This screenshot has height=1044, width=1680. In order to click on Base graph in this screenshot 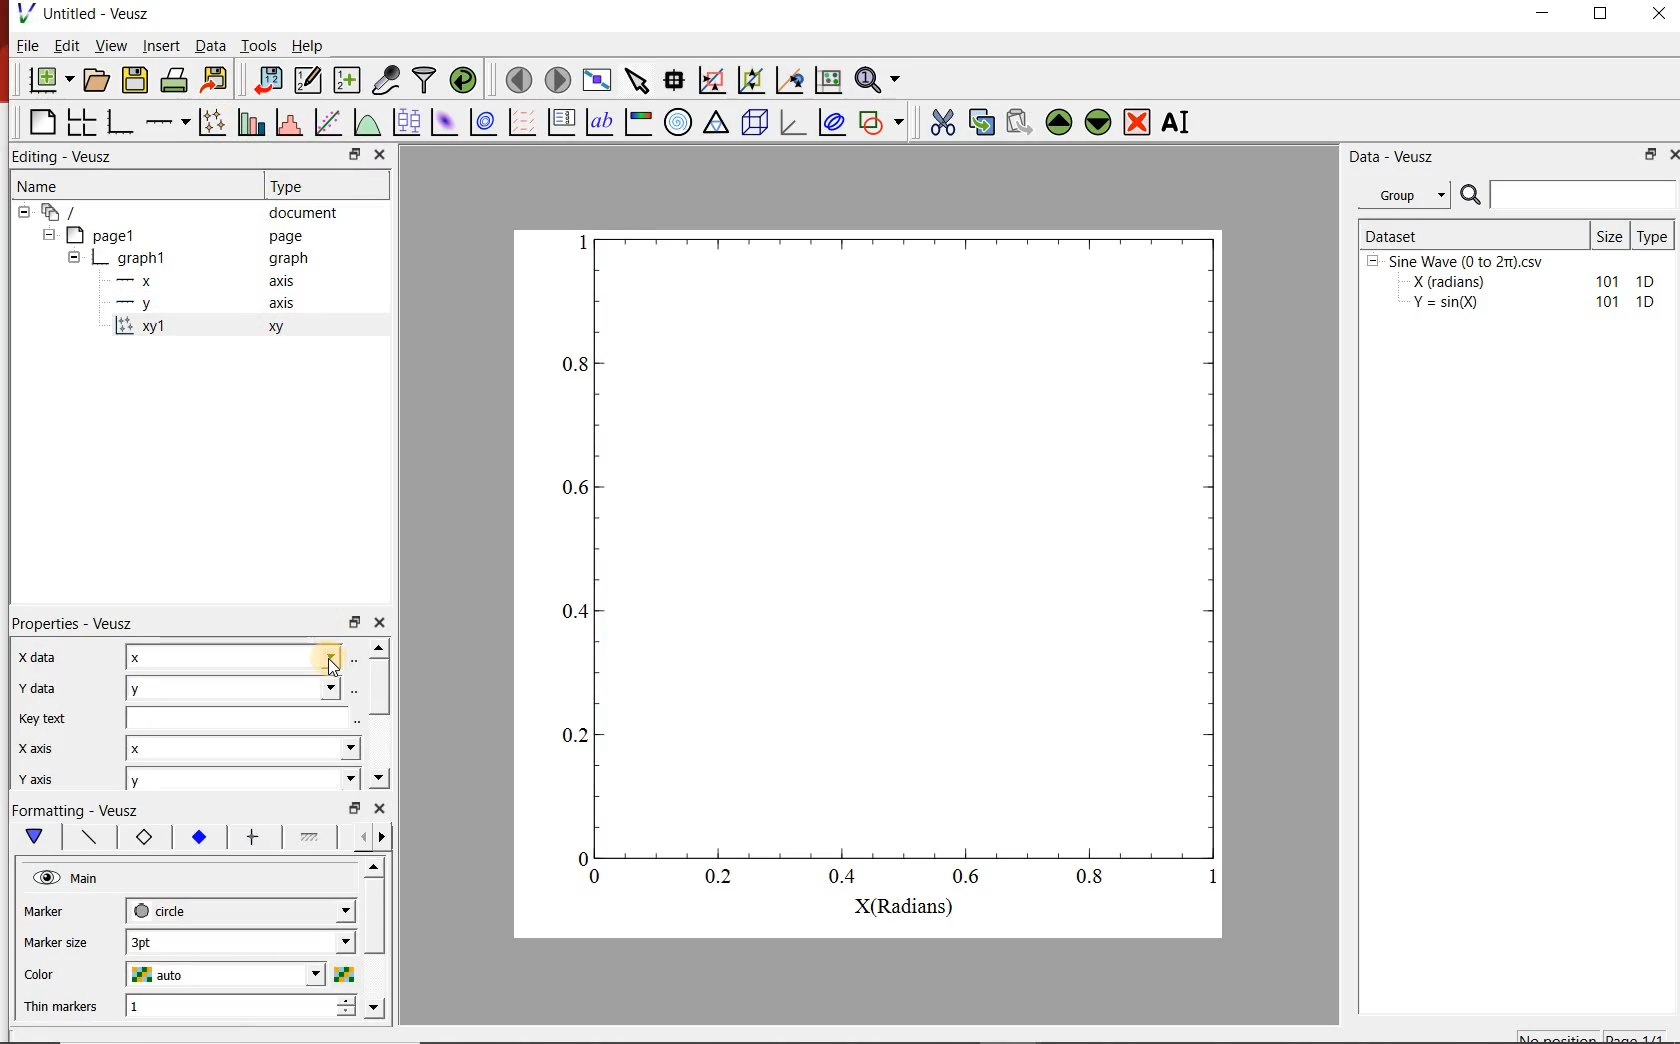, I will do `click(121, 122)`.